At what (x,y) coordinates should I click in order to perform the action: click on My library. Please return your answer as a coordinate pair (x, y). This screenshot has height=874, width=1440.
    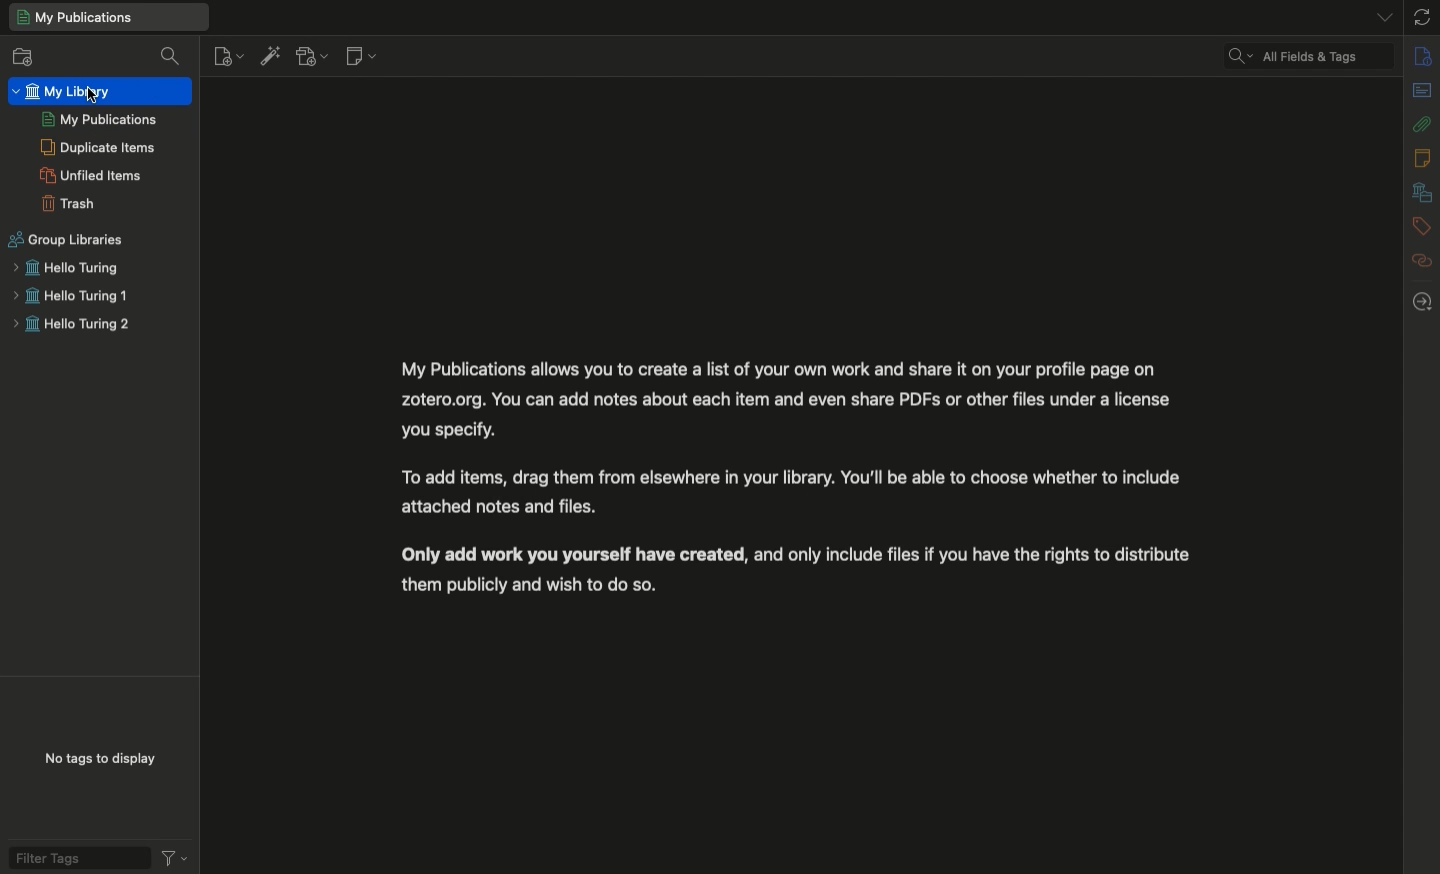
    Looking at the image, I should click on (107, 17).